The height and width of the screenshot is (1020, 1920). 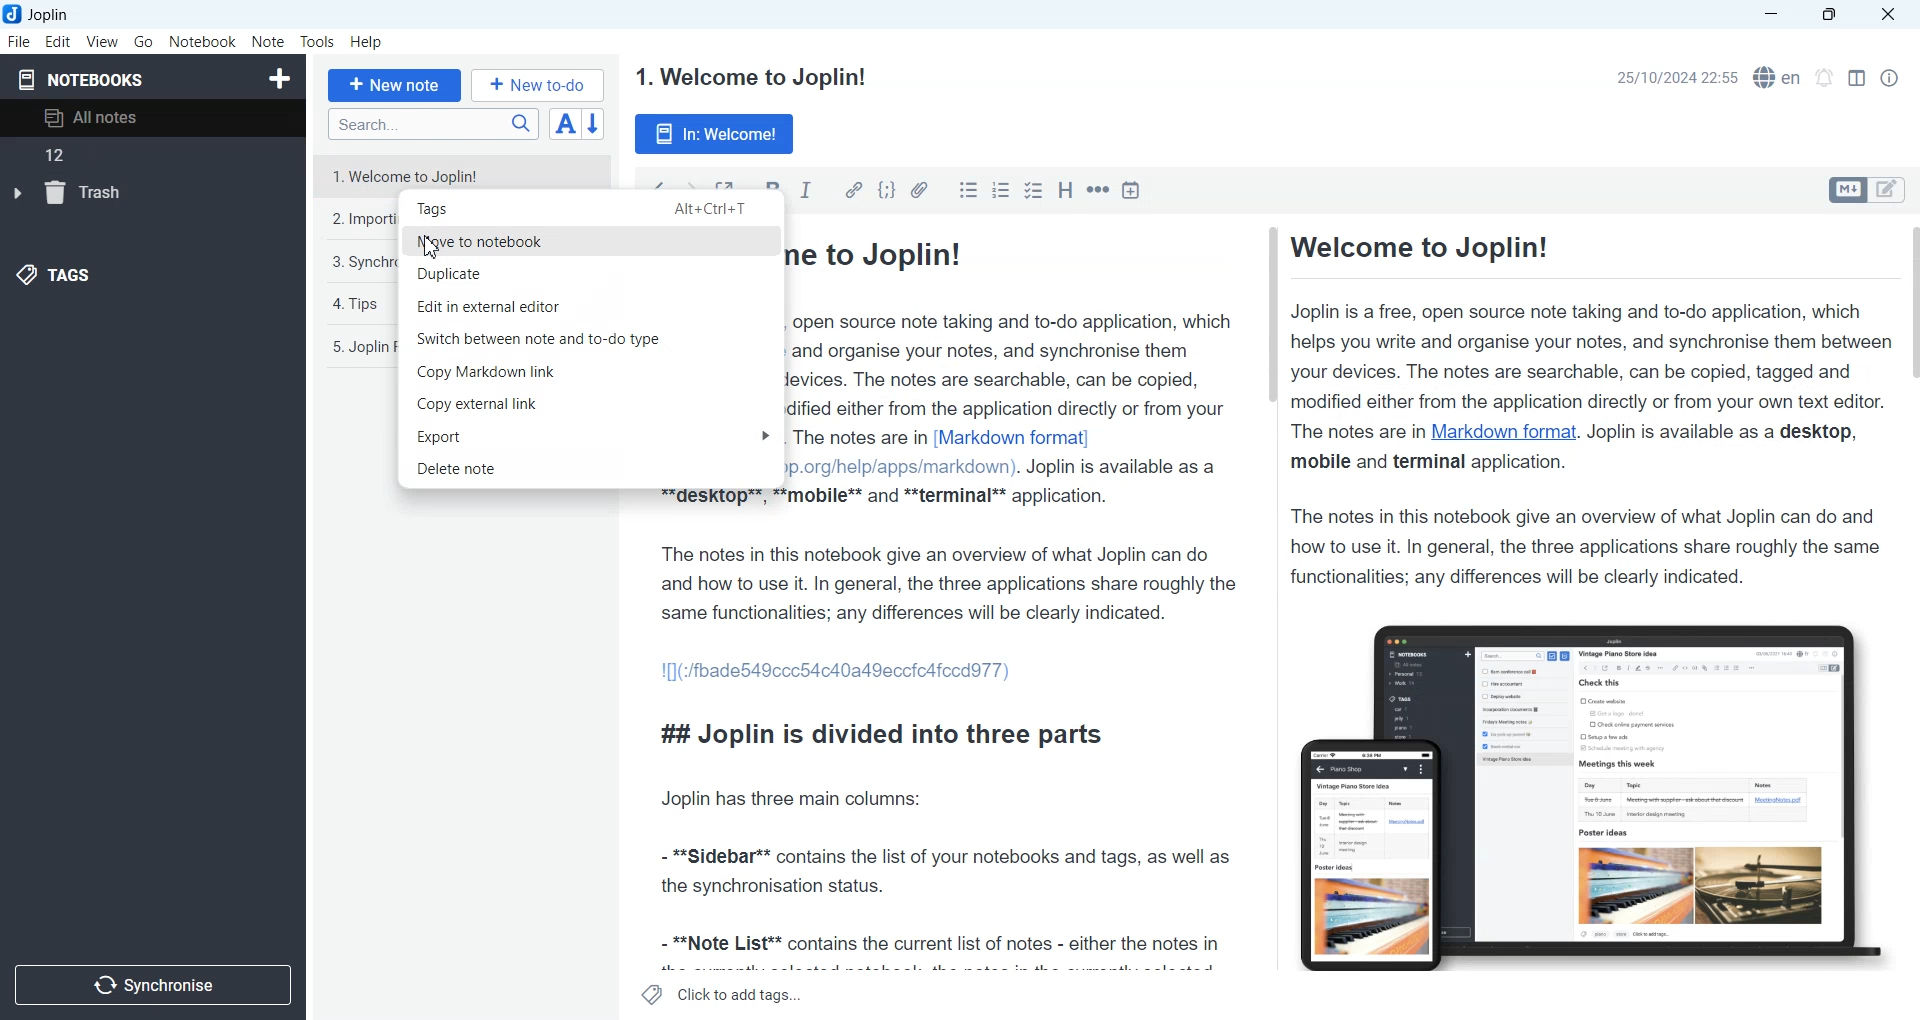 I want to click on Export, so click(x=592, y=437).